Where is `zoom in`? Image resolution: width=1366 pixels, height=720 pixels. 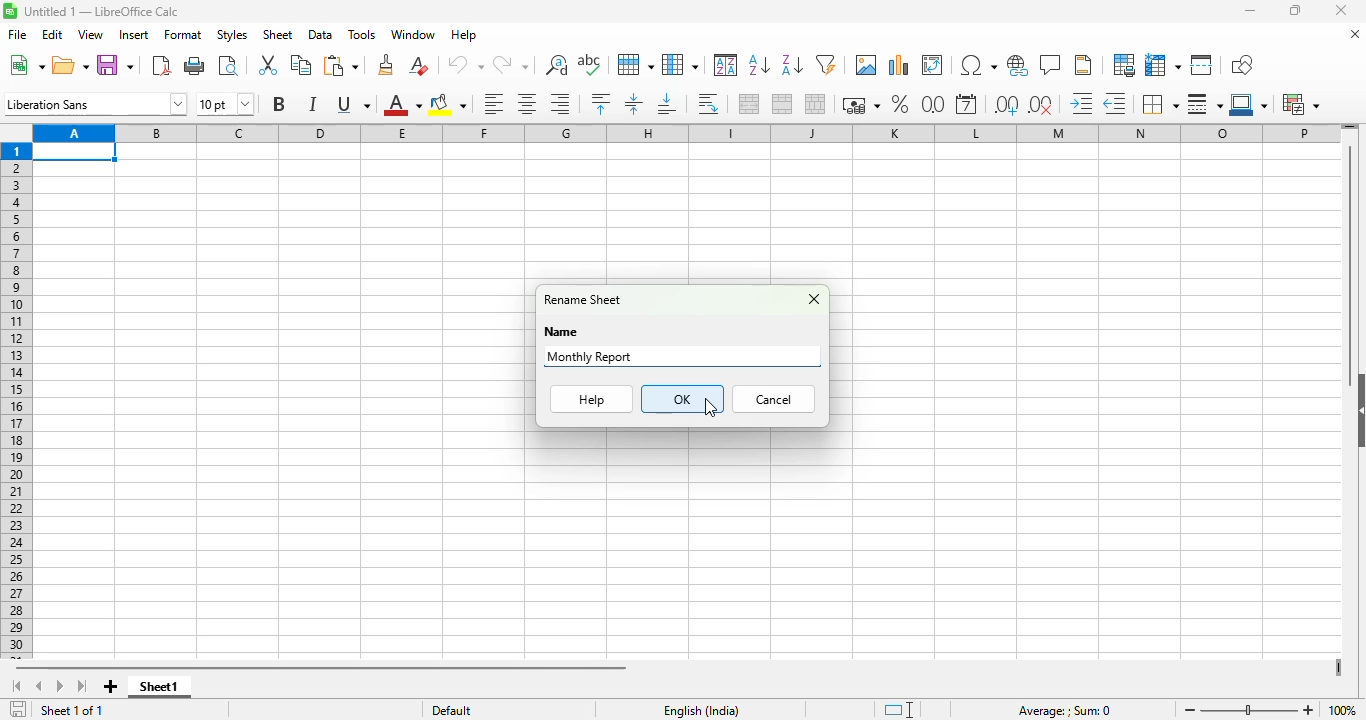 zoom in is located at coordinates (1309, 710).